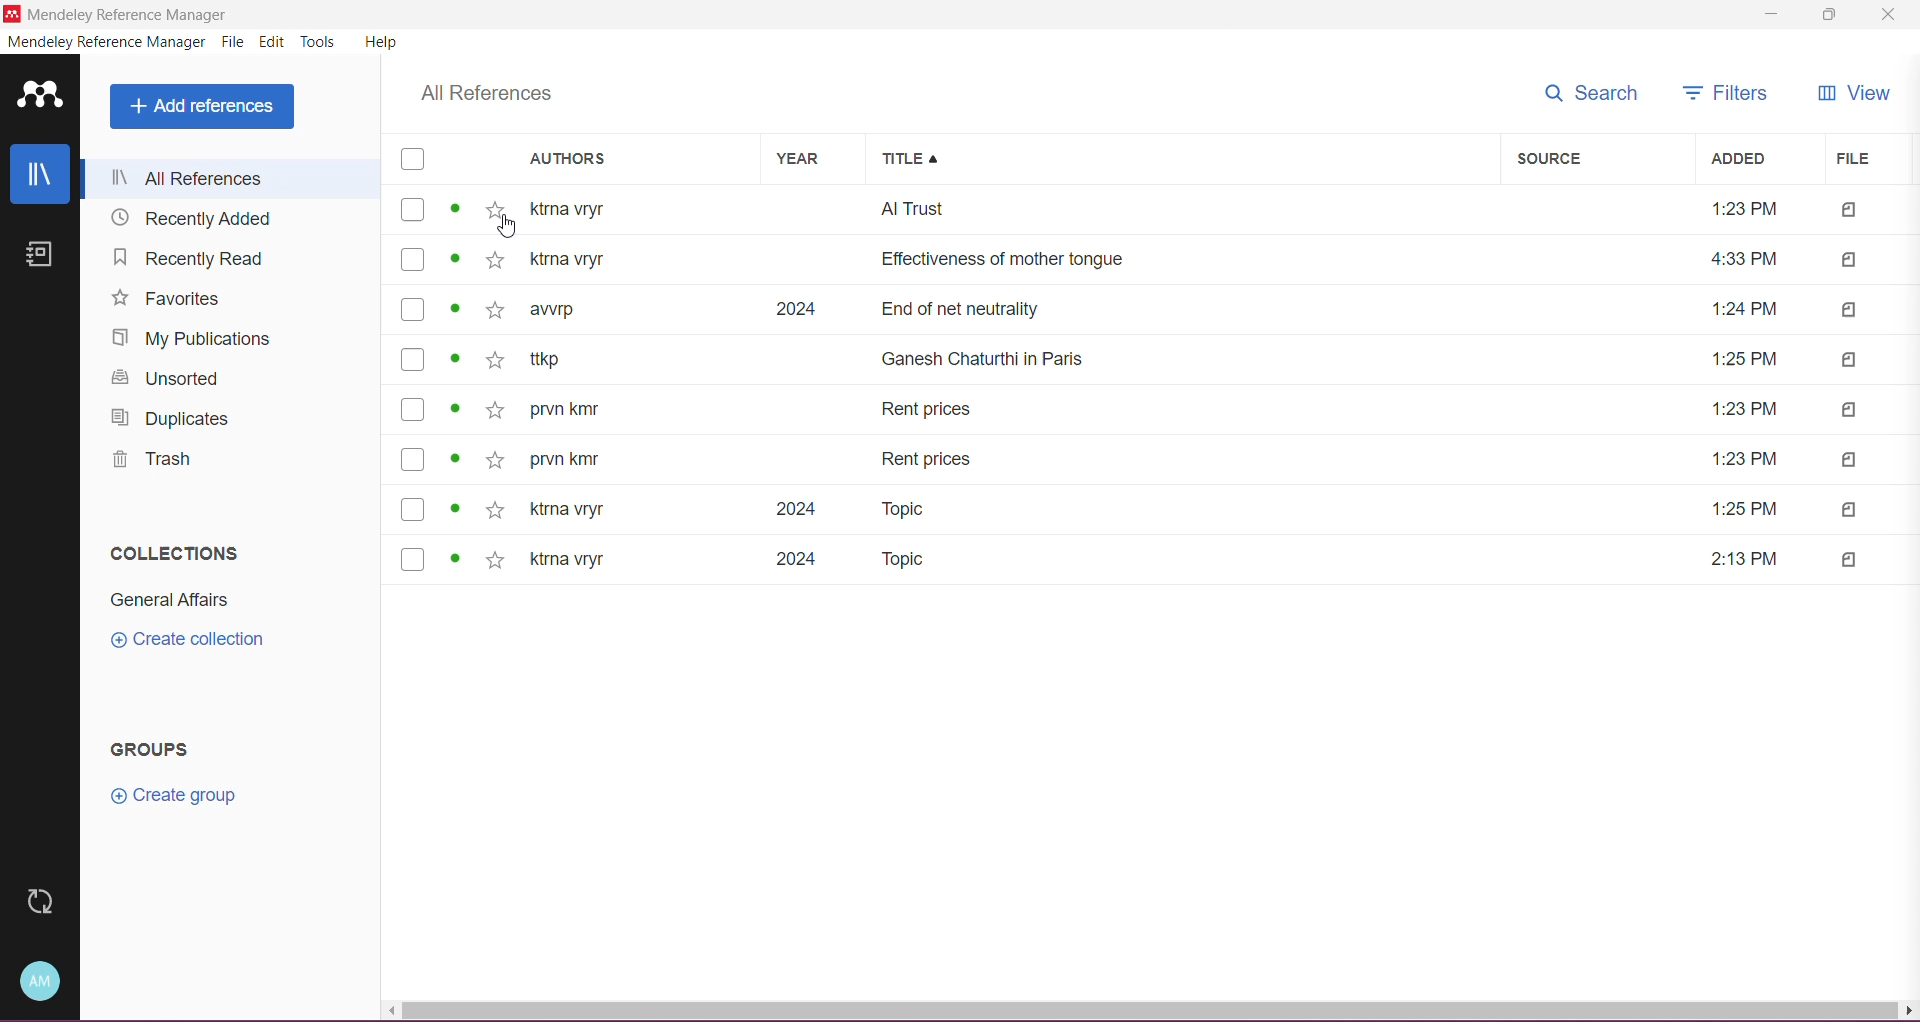  I want to click on Trash, so click(146, 463).